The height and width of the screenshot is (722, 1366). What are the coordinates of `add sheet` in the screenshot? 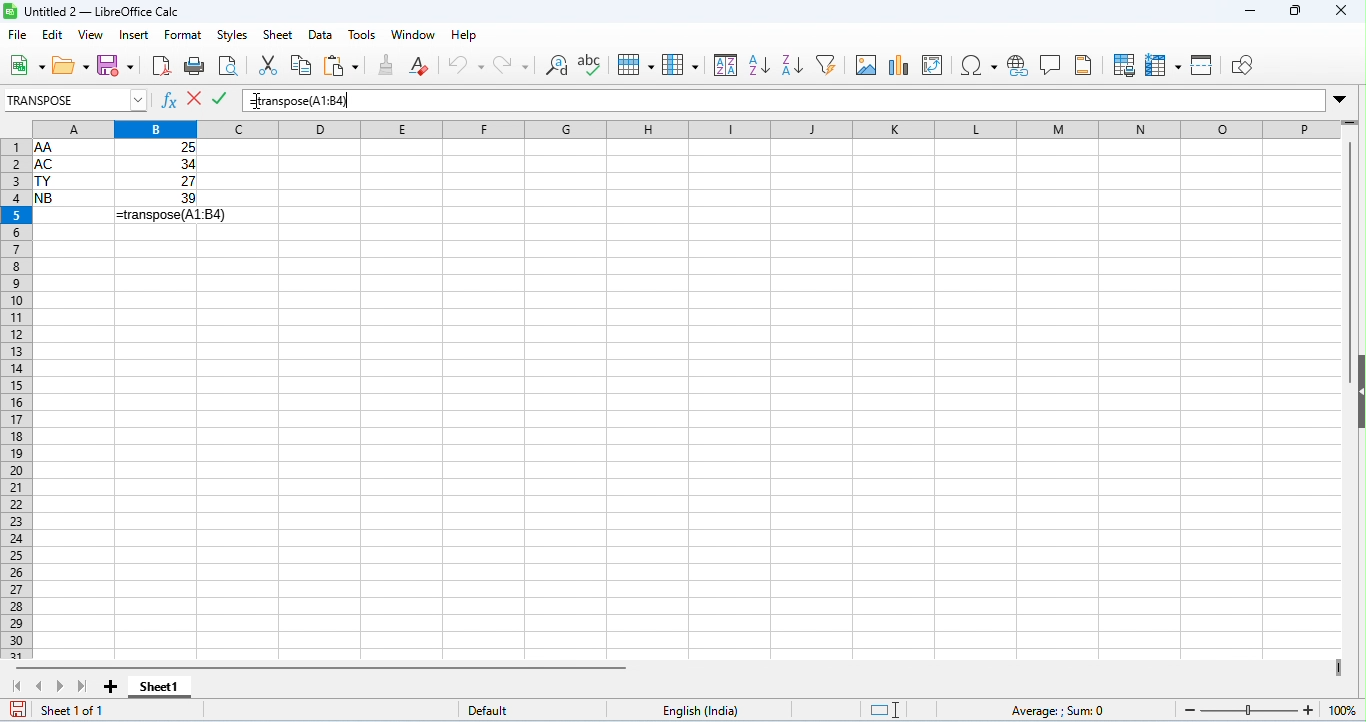 It's located at (114, 687).